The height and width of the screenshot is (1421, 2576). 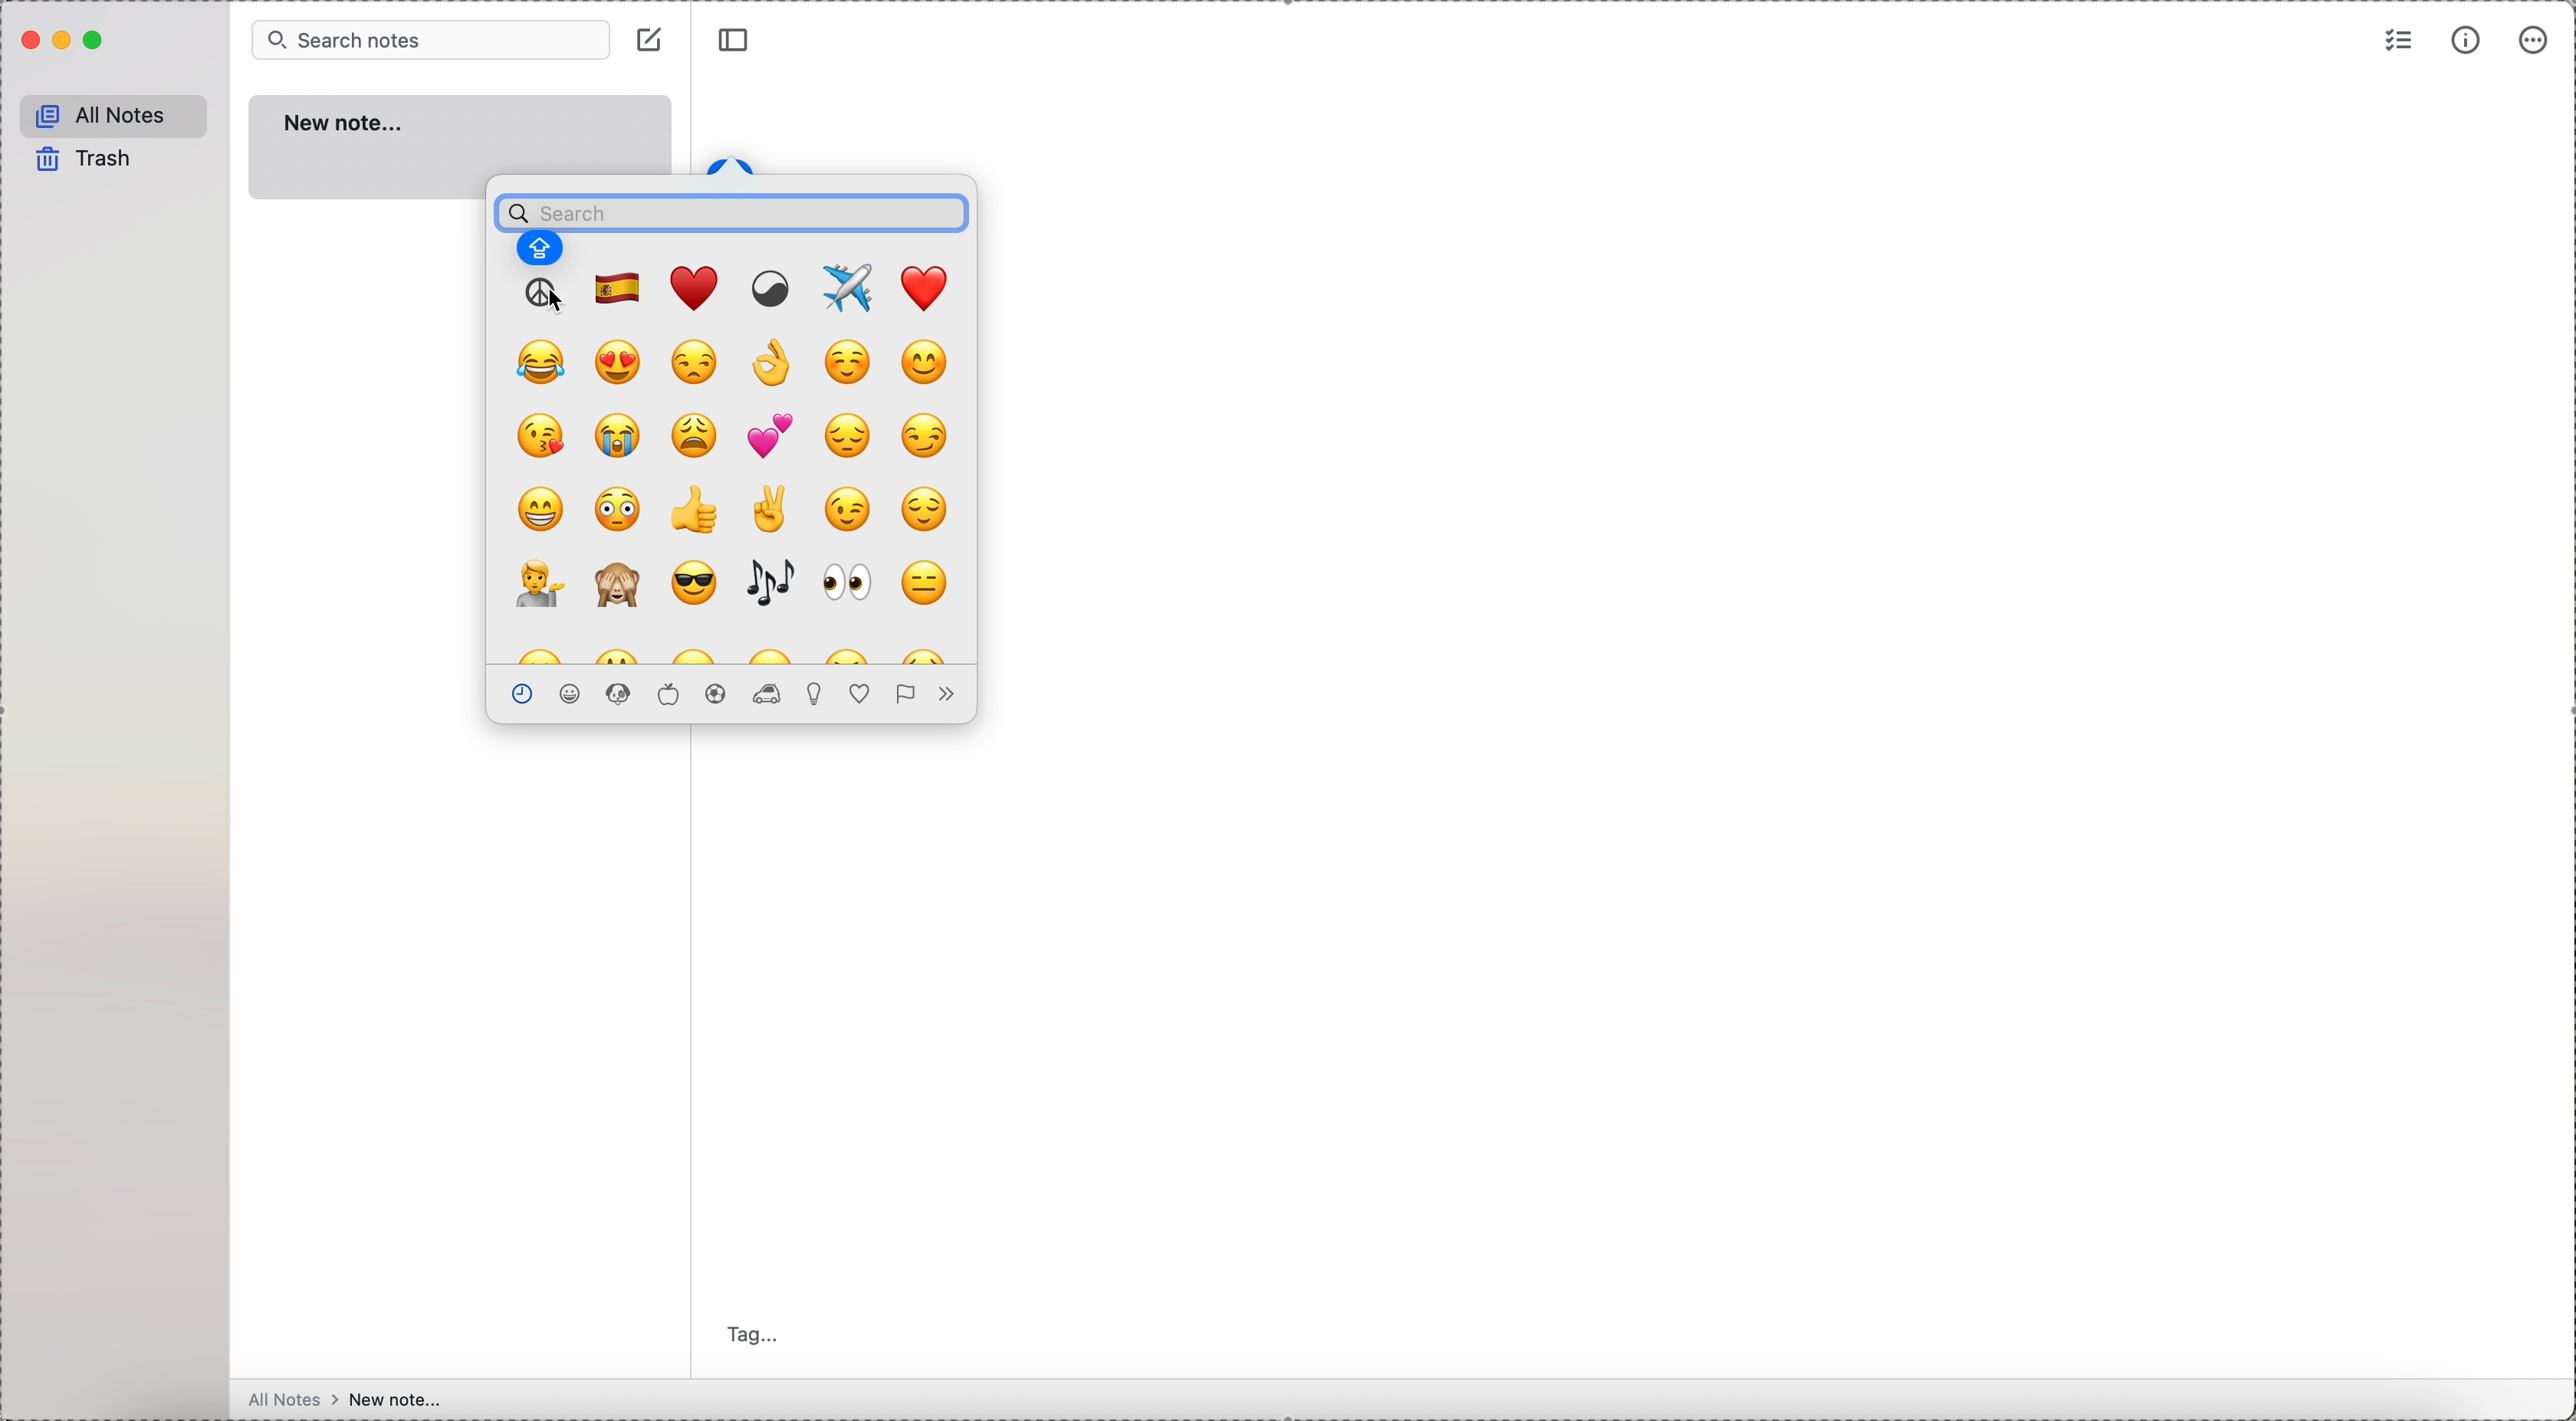 I want to click on symbols, so click(x=862, y=694).